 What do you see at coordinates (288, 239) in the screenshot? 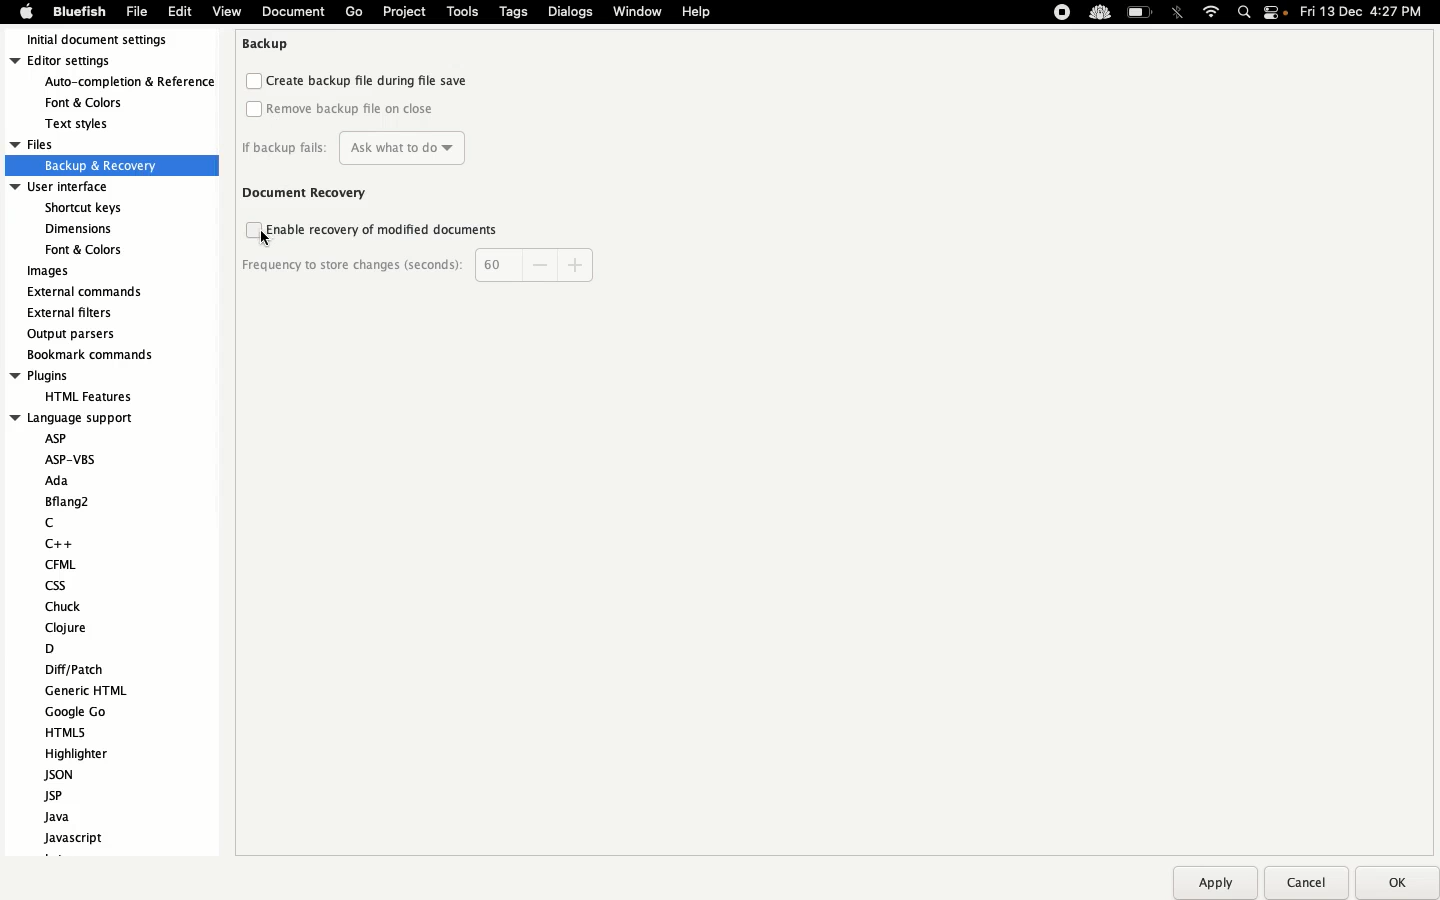
I see `Cursor ` at bounding box center [288, 239].